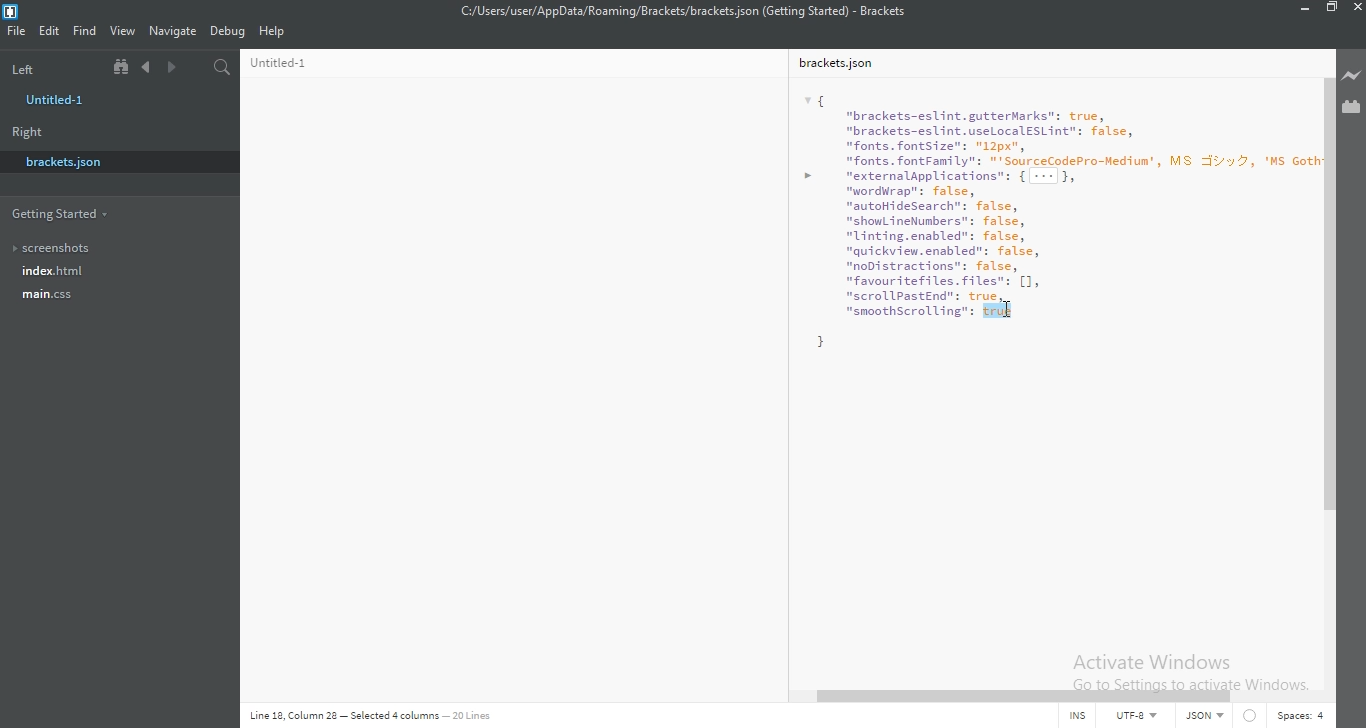  I want to click on brackets.json, so click(102, 162).